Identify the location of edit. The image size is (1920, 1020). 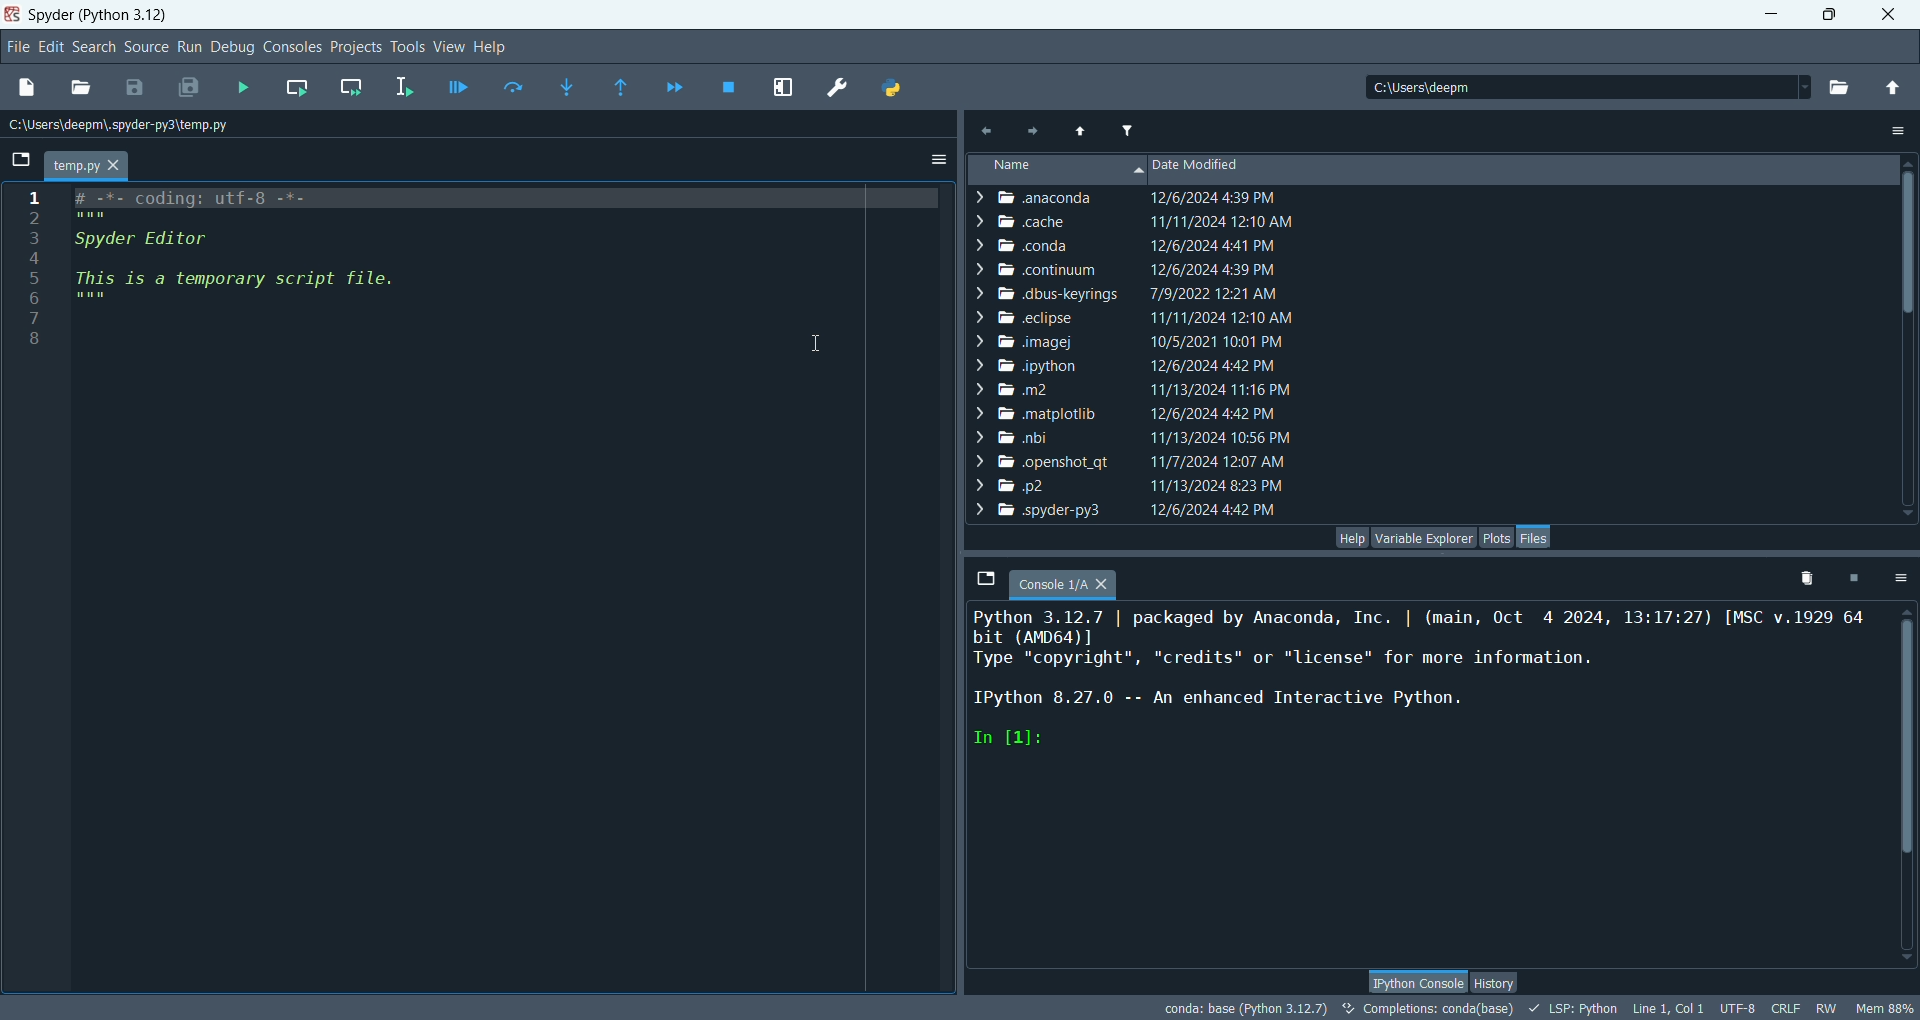
(53, 47).